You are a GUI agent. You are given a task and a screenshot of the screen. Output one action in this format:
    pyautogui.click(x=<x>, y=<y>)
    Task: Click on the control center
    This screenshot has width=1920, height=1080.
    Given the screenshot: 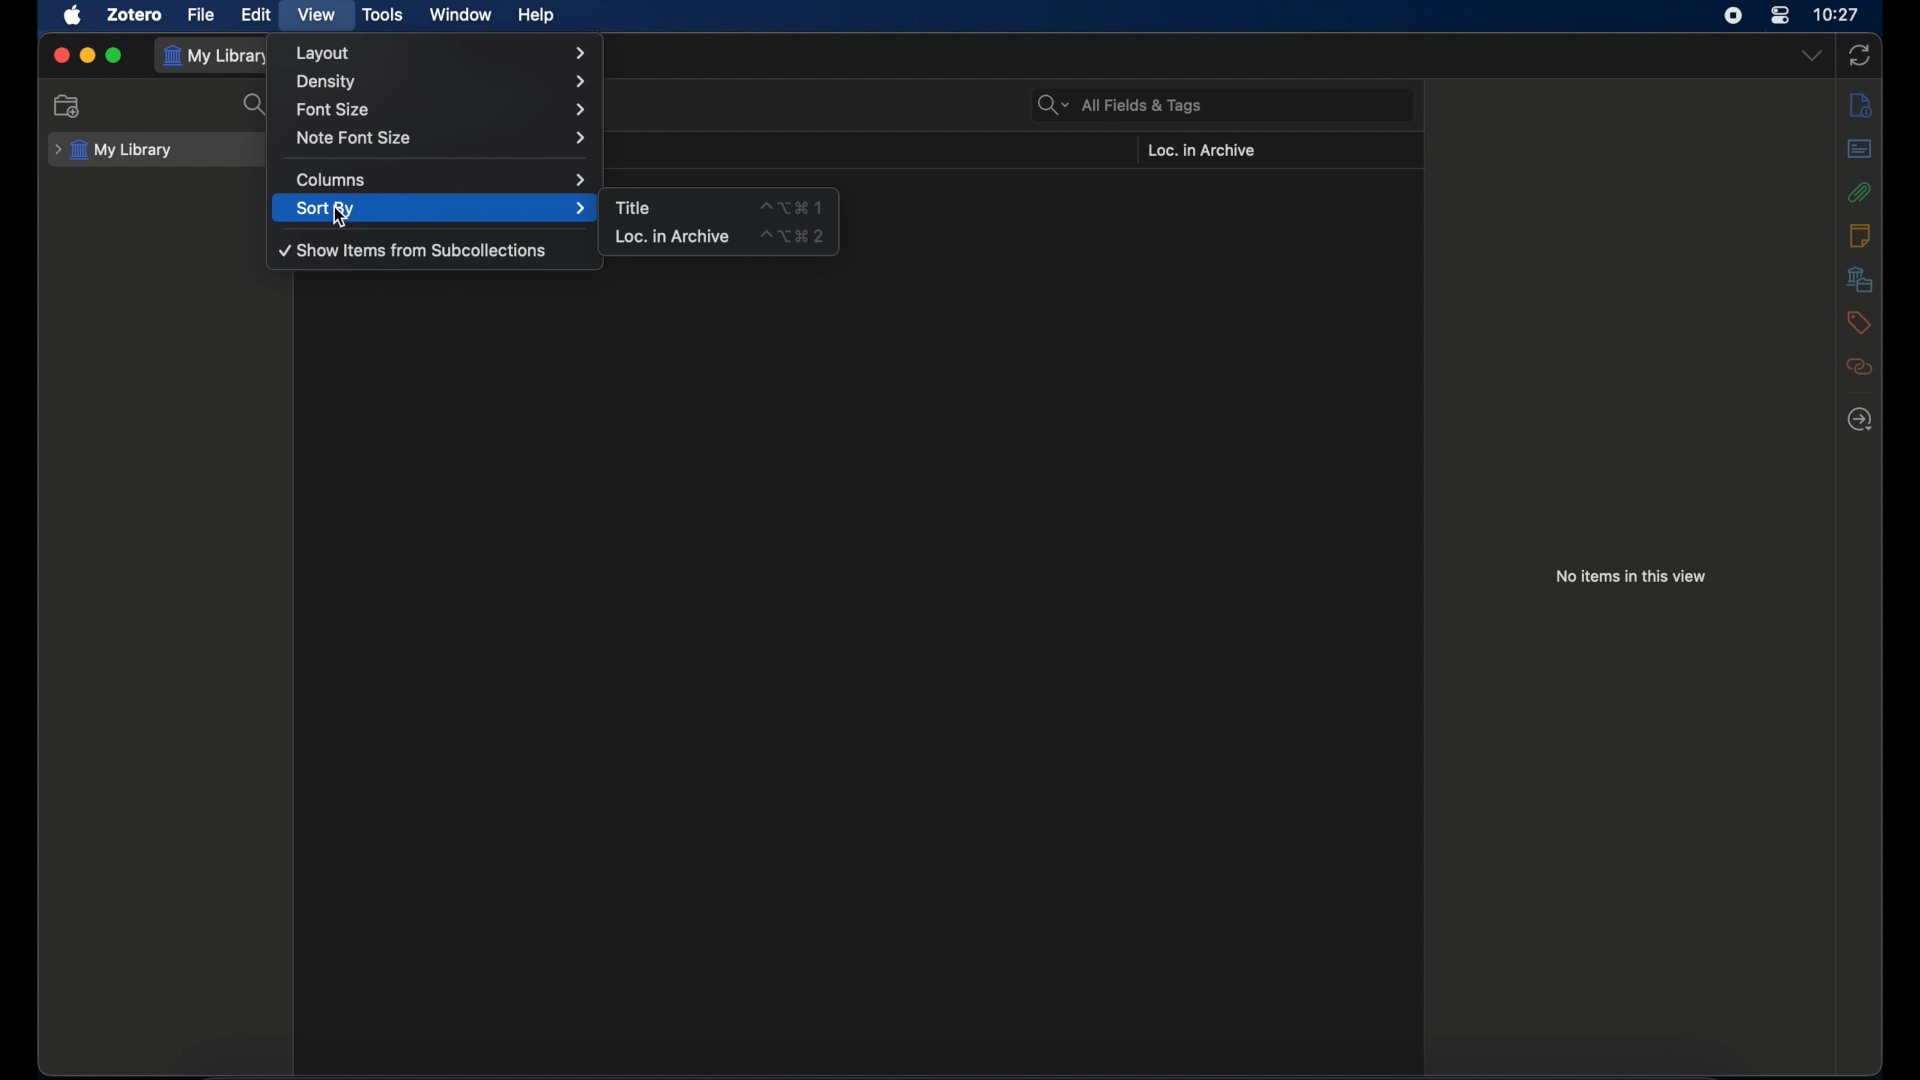 What is the action you would take?
    pyautogui.click(x=1780, y=16)
    